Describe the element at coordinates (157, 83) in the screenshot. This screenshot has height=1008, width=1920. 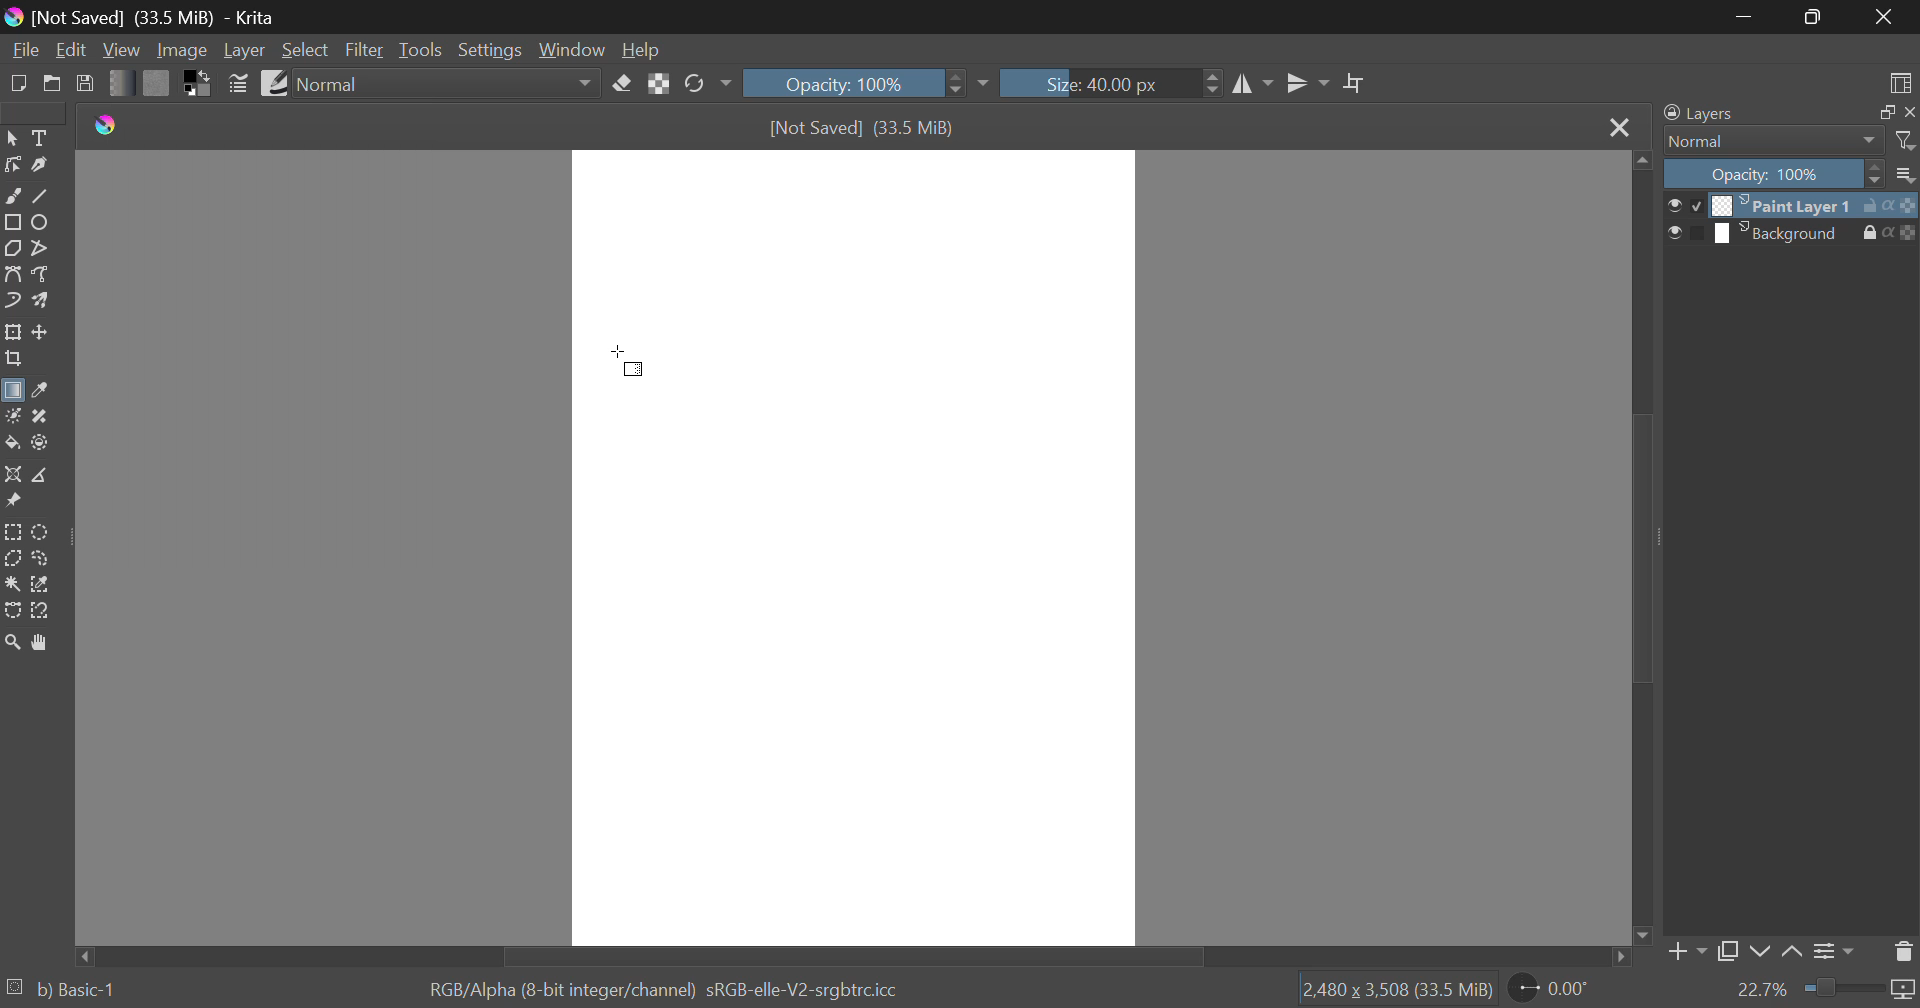
I see `Pattern` at that location.